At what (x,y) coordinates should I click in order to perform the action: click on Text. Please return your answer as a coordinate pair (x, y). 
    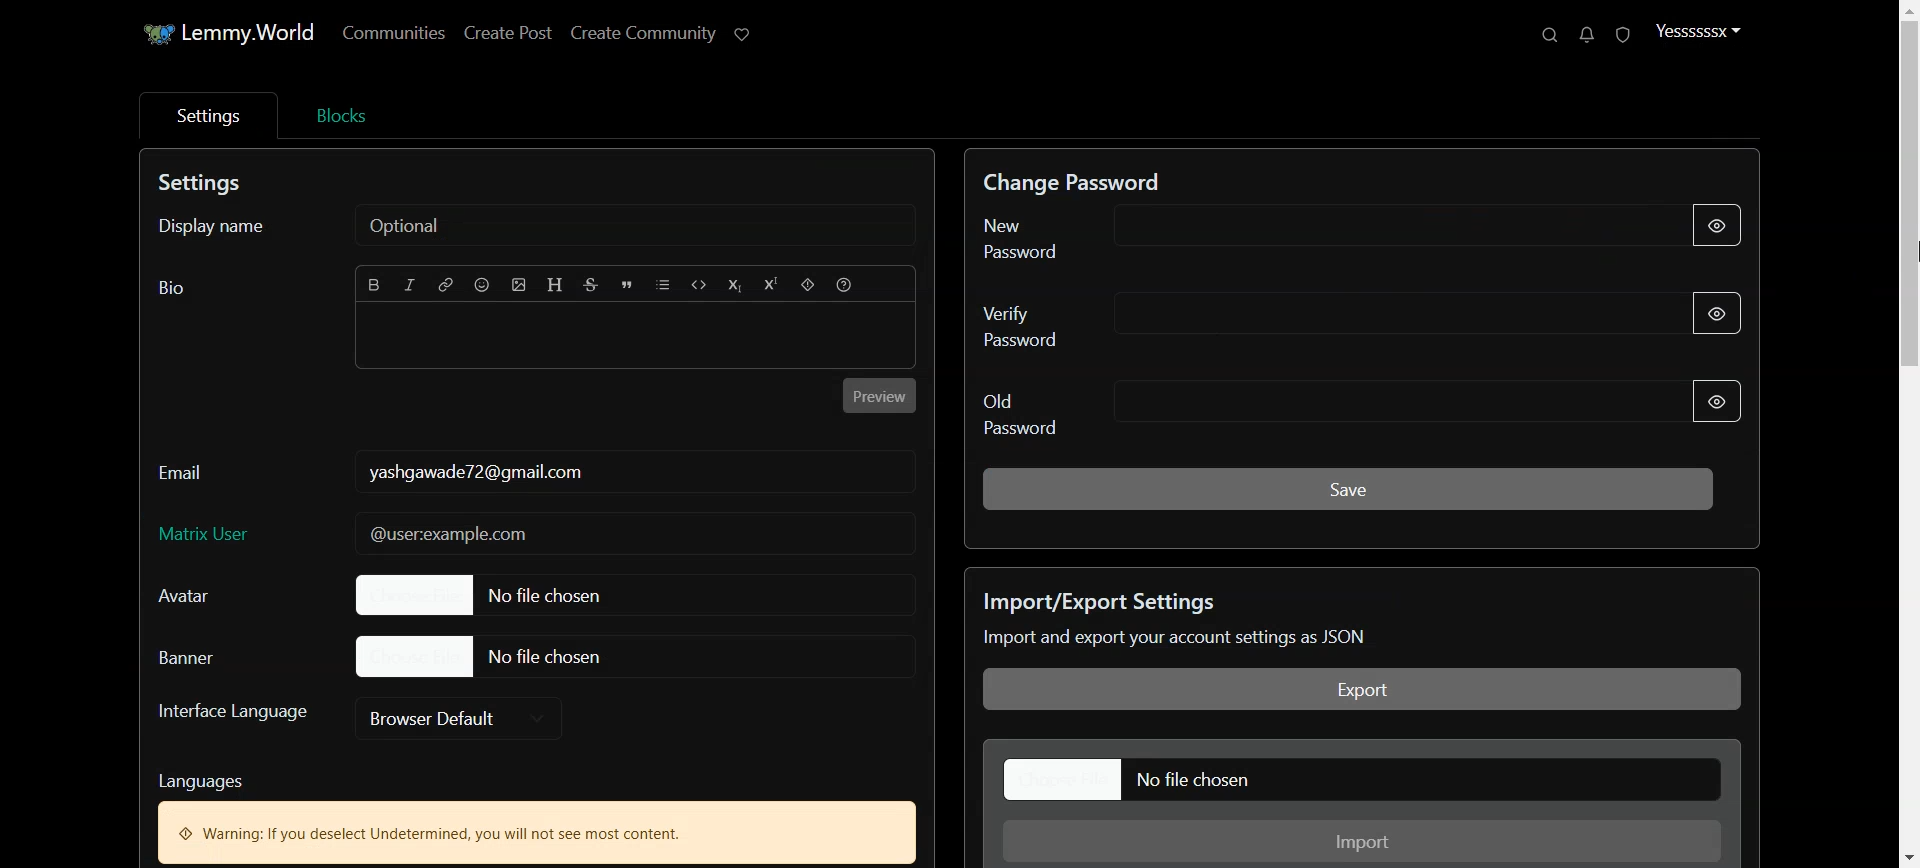
    Looking at the image, I should click on (536, 831).